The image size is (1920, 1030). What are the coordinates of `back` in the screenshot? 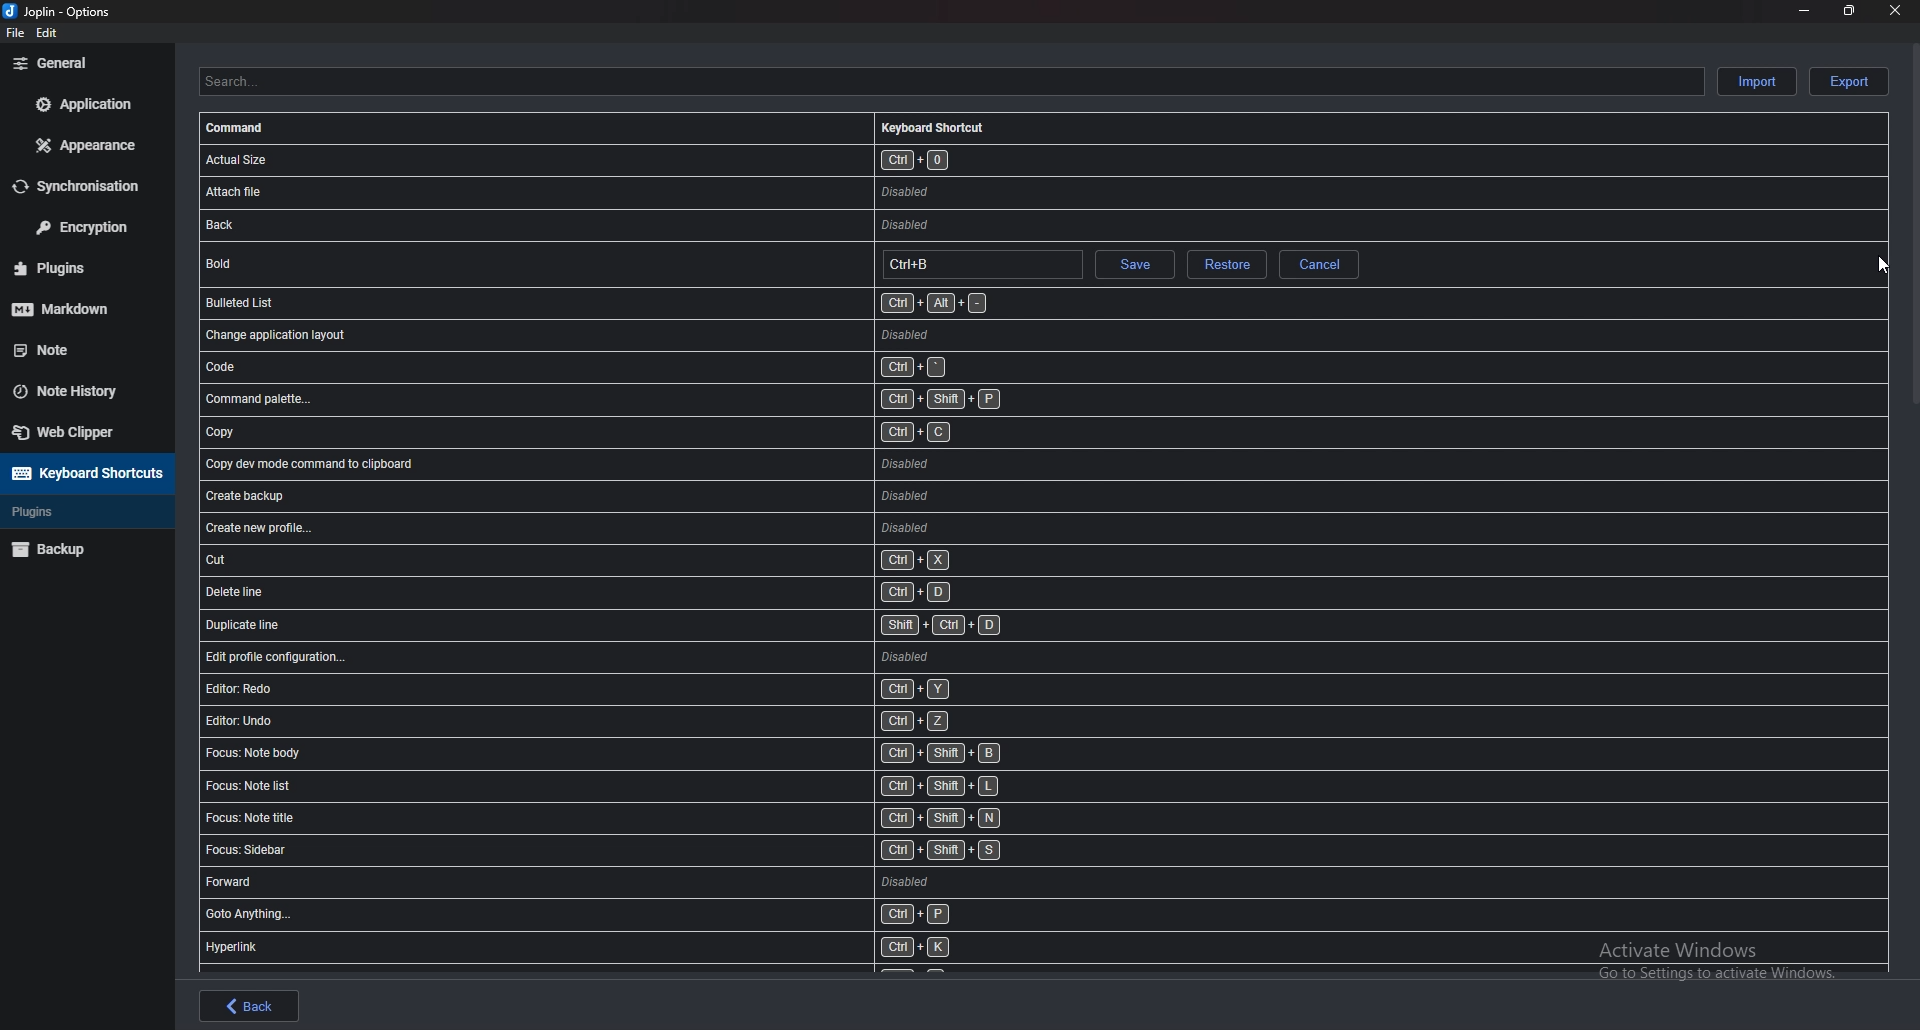 It's located at (248, 1005).